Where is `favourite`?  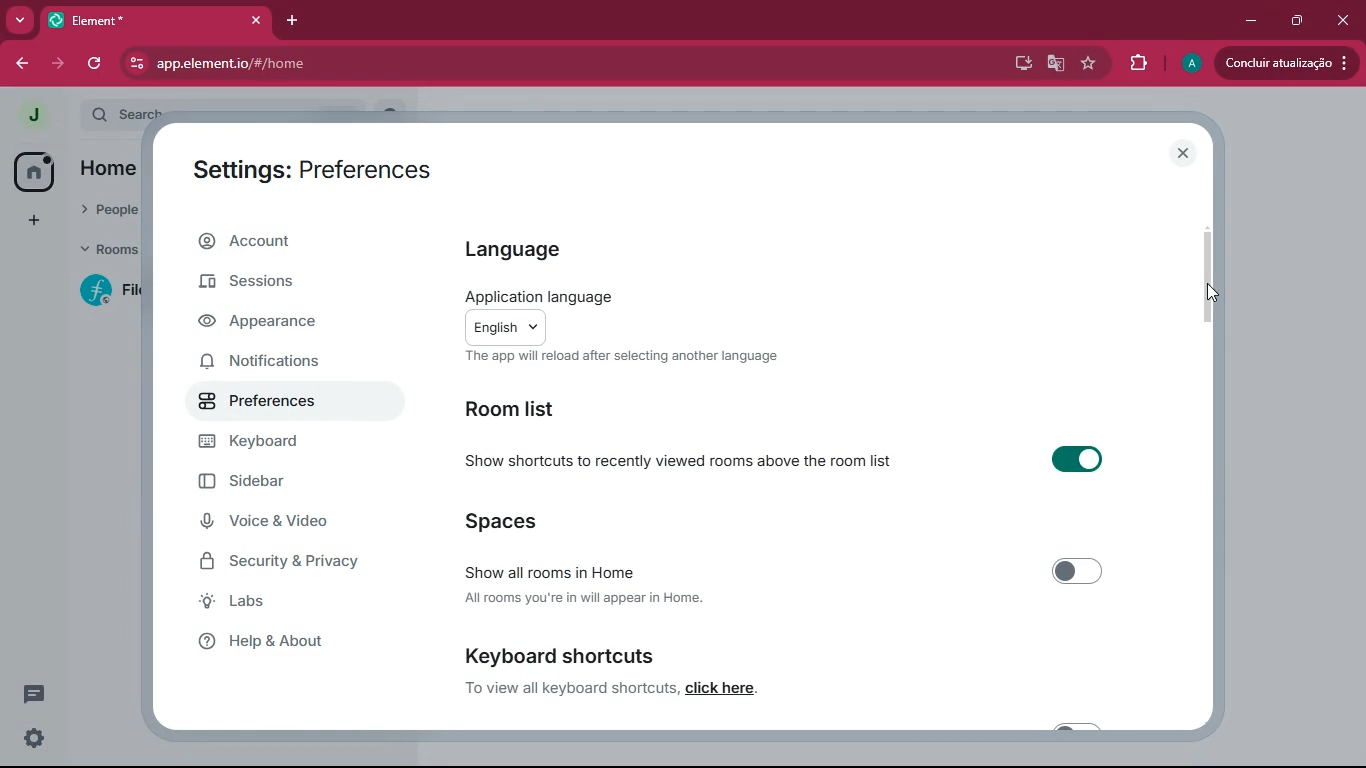
favourite is located at coordinates (1087, 65).